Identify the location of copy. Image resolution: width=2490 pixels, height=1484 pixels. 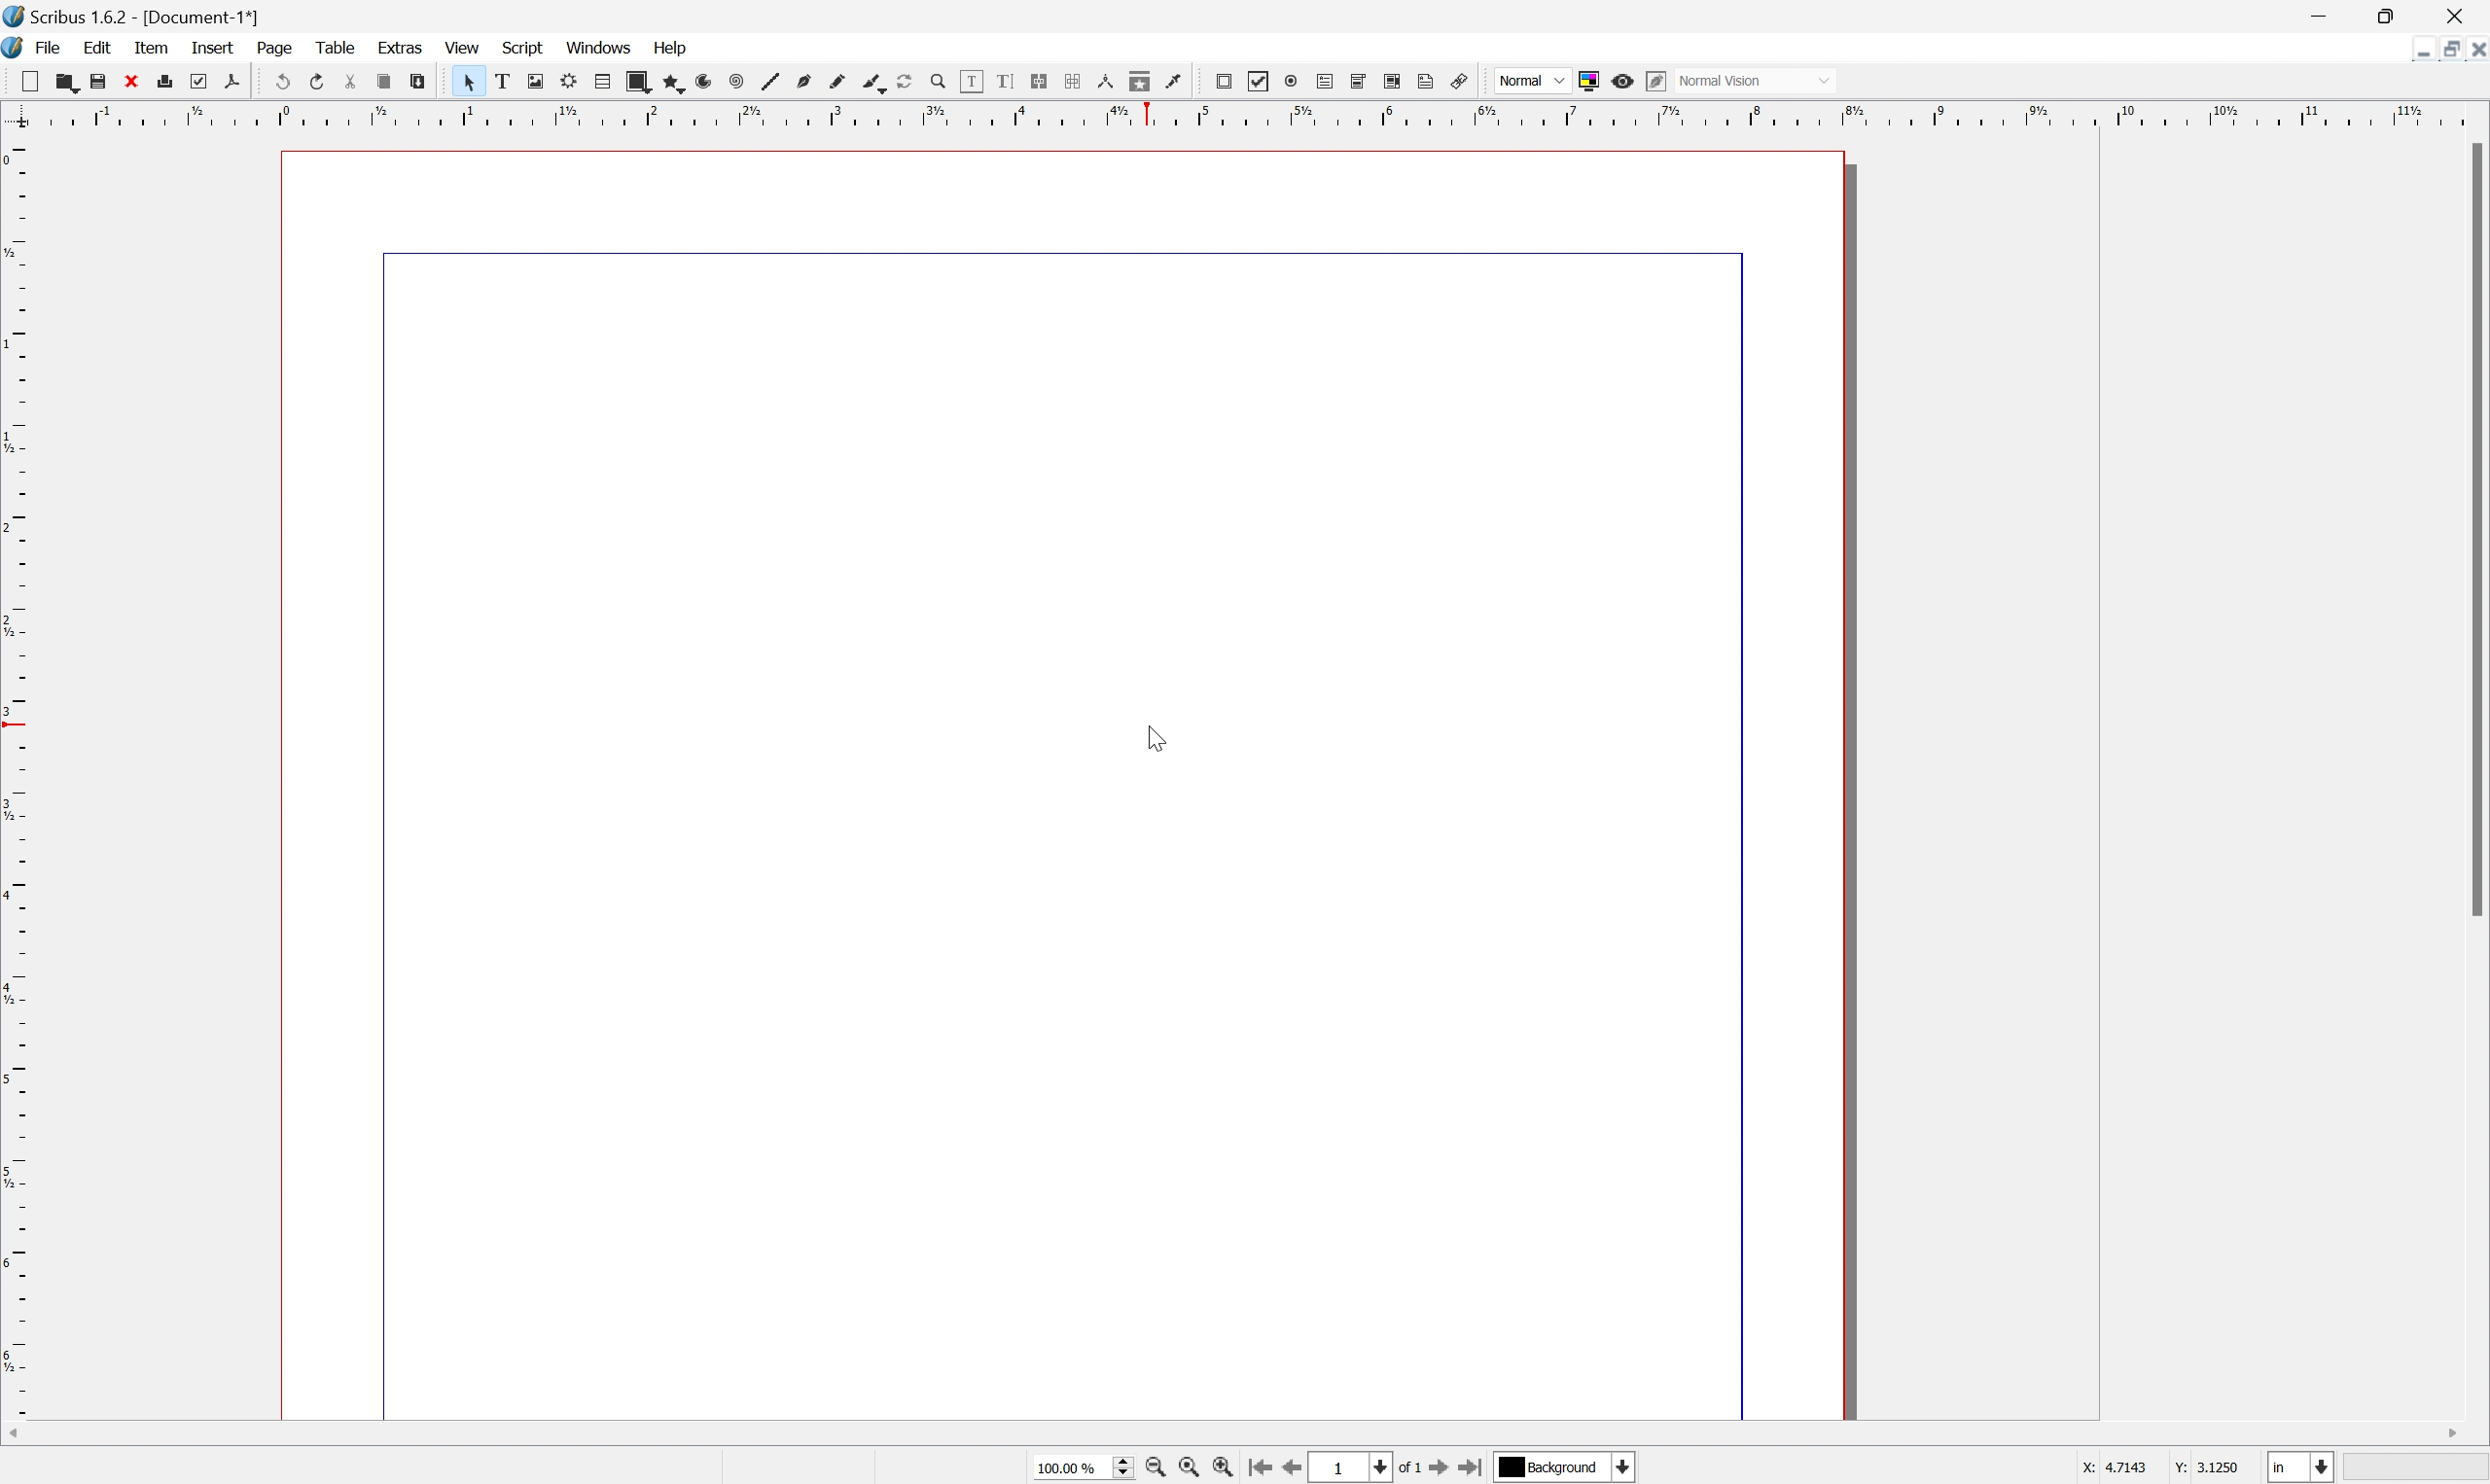
(64, 78).